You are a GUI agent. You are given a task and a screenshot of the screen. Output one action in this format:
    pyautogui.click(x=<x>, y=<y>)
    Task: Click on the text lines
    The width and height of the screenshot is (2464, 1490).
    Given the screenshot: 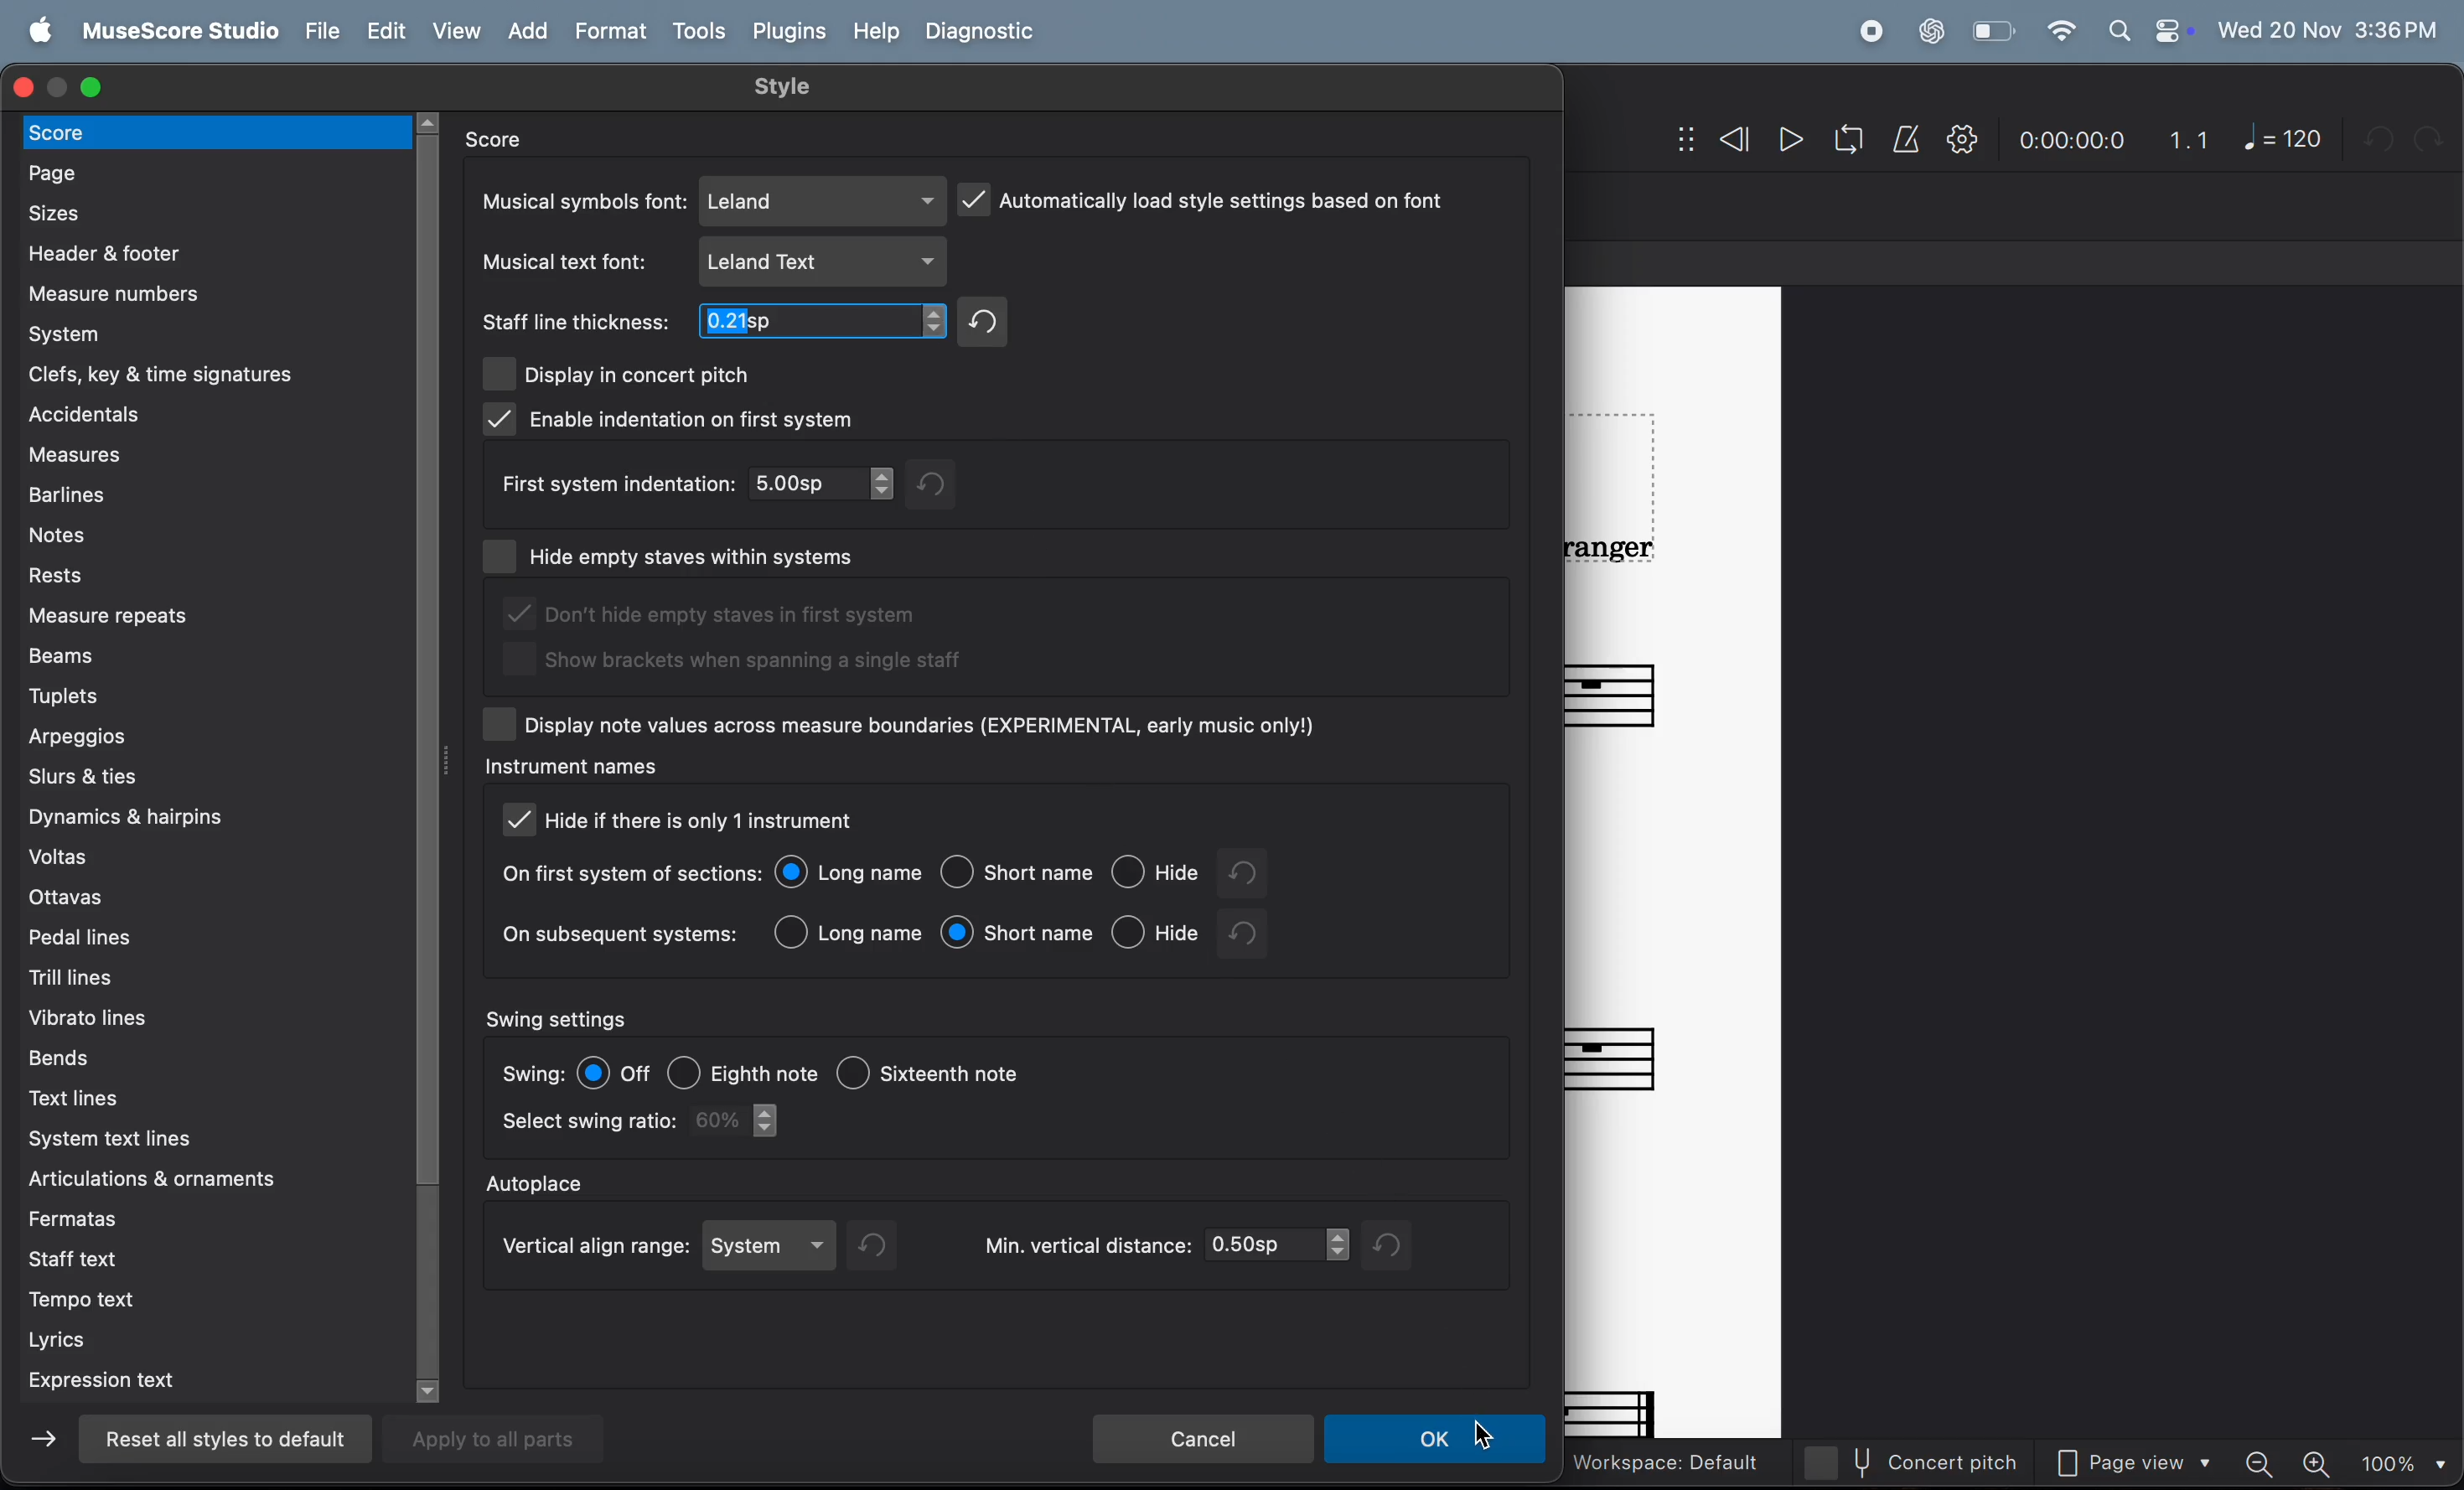 What is the action you would take?
    pyautogui.click(x=208, y=1098)
    